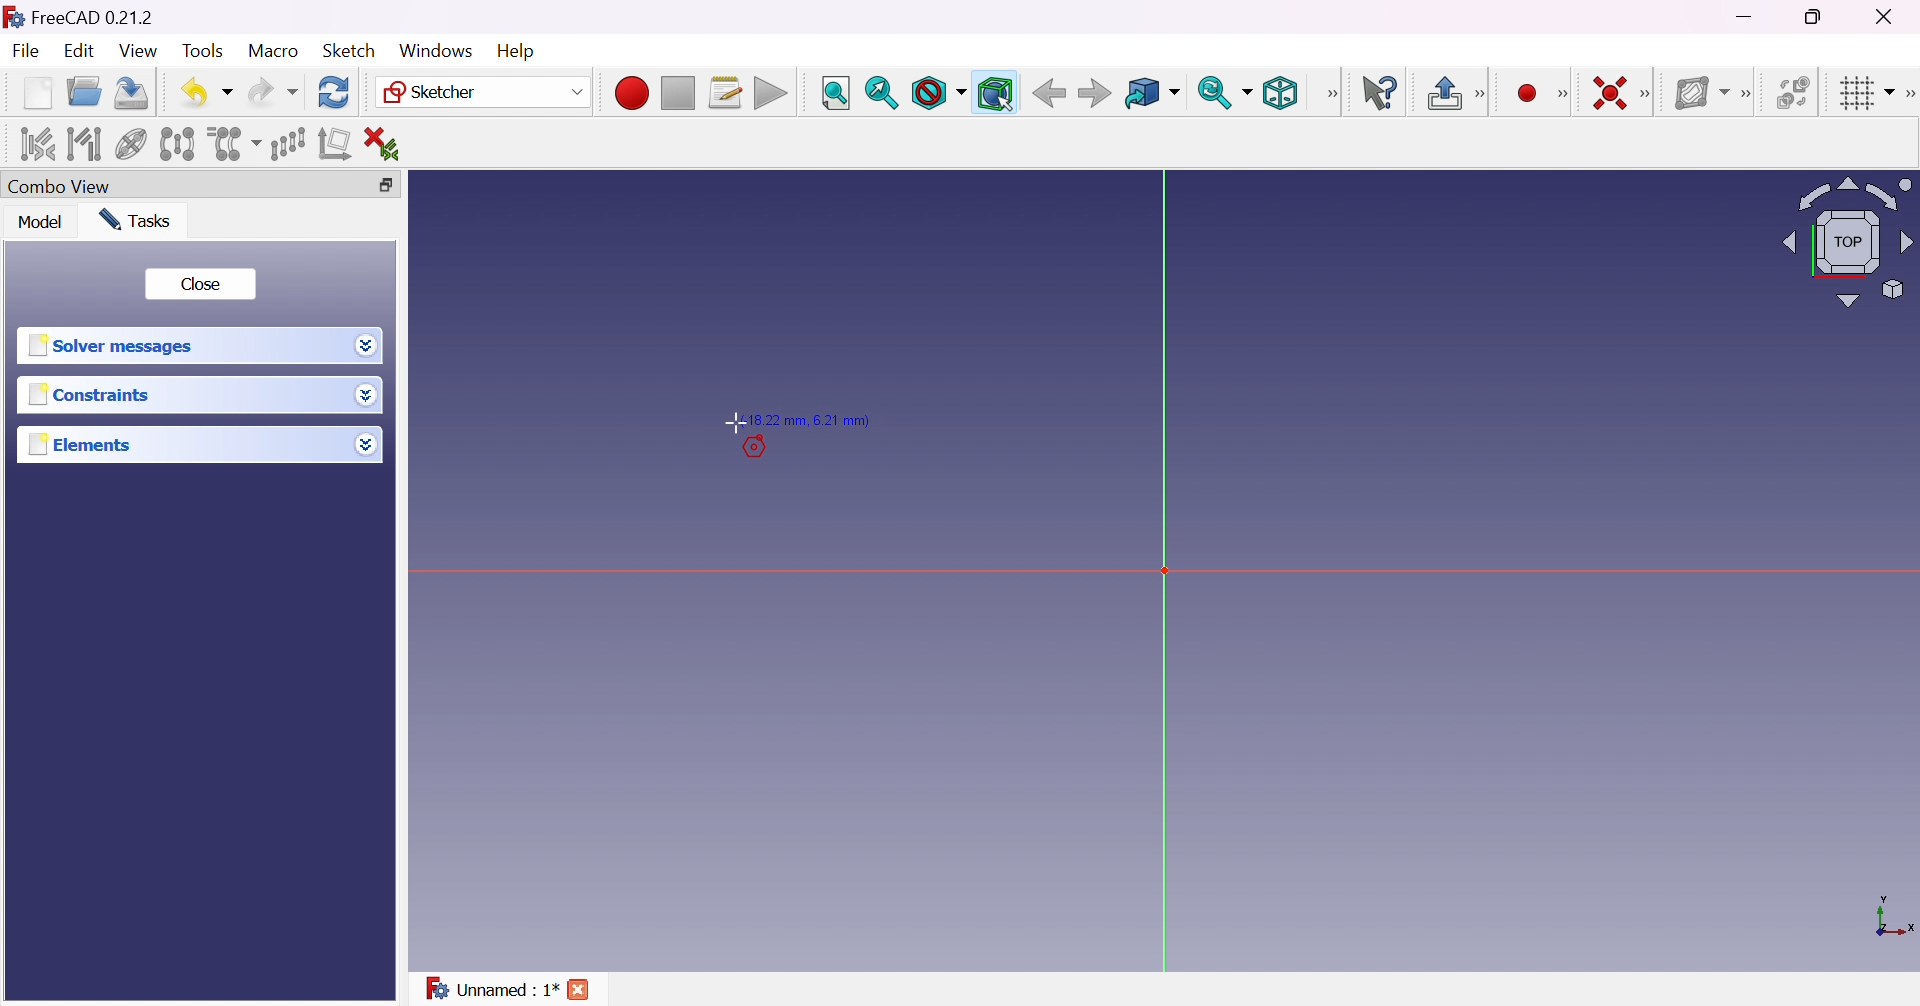 This screenshot has width=1920, height=1006. Describe the element at coordinates (484, 92) in the screenshot. I see `Sketcher` at that location.